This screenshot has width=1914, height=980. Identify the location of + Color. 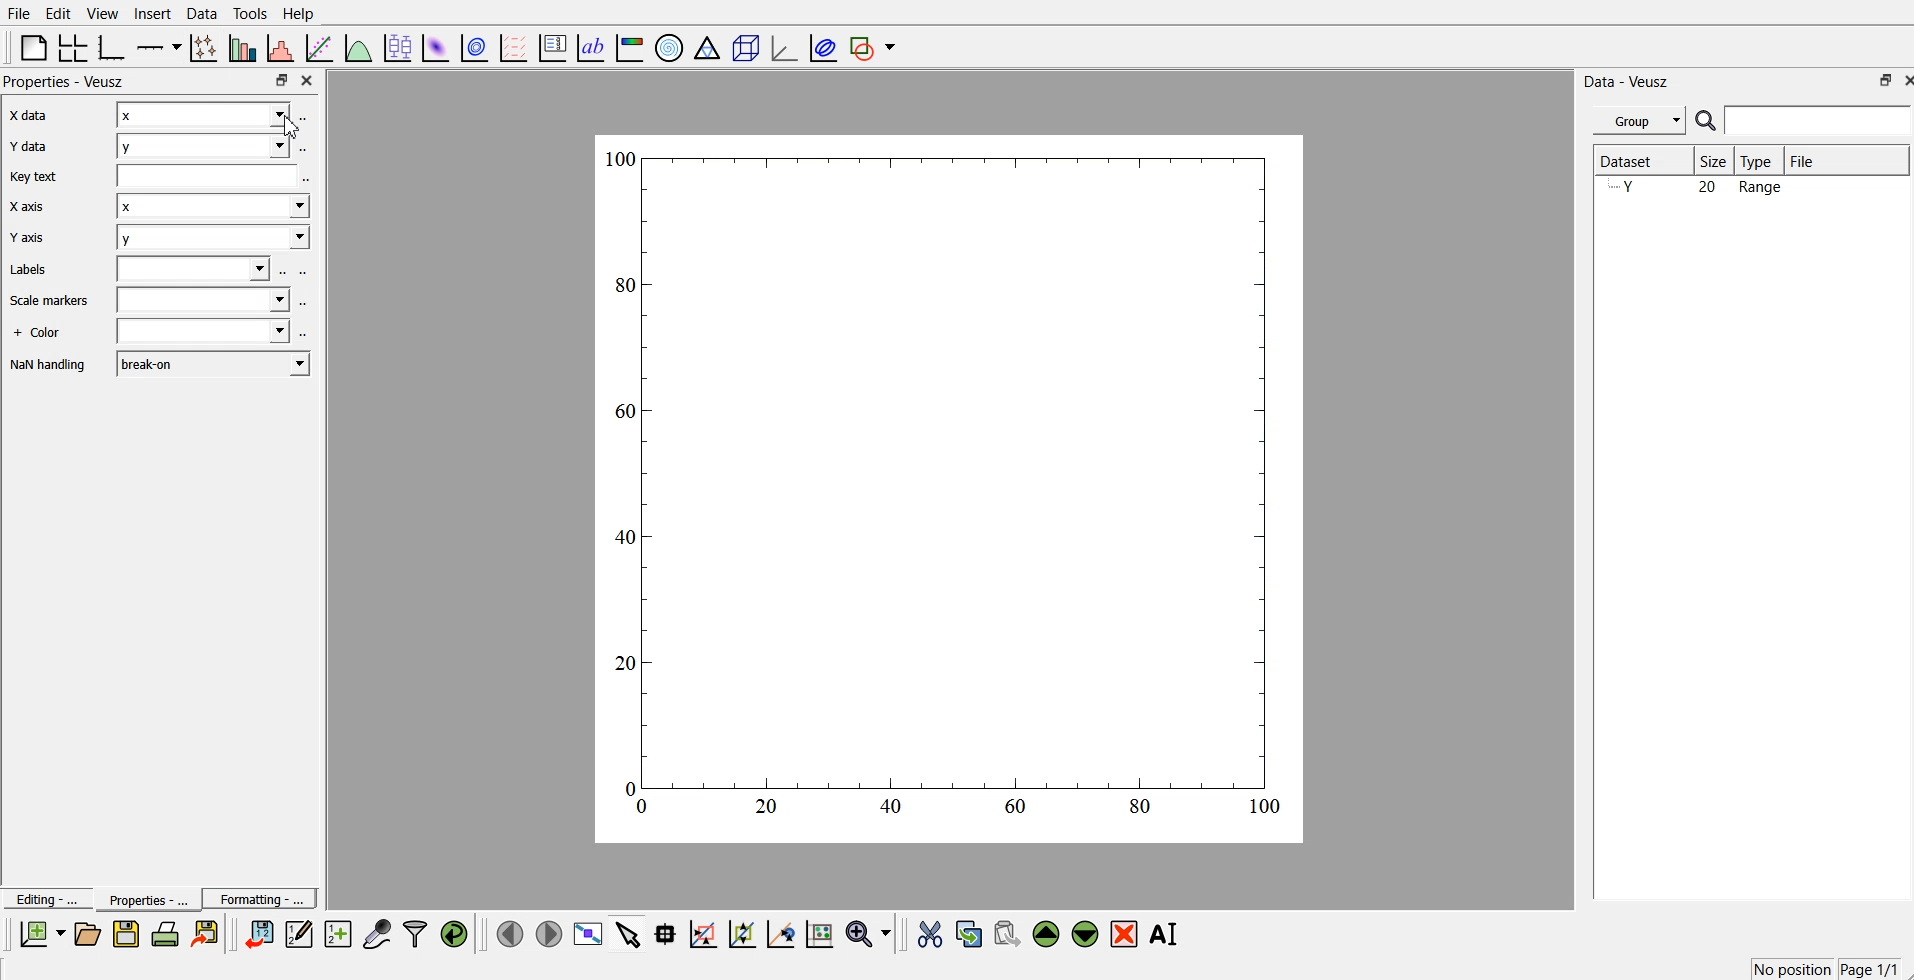
(41, 331).